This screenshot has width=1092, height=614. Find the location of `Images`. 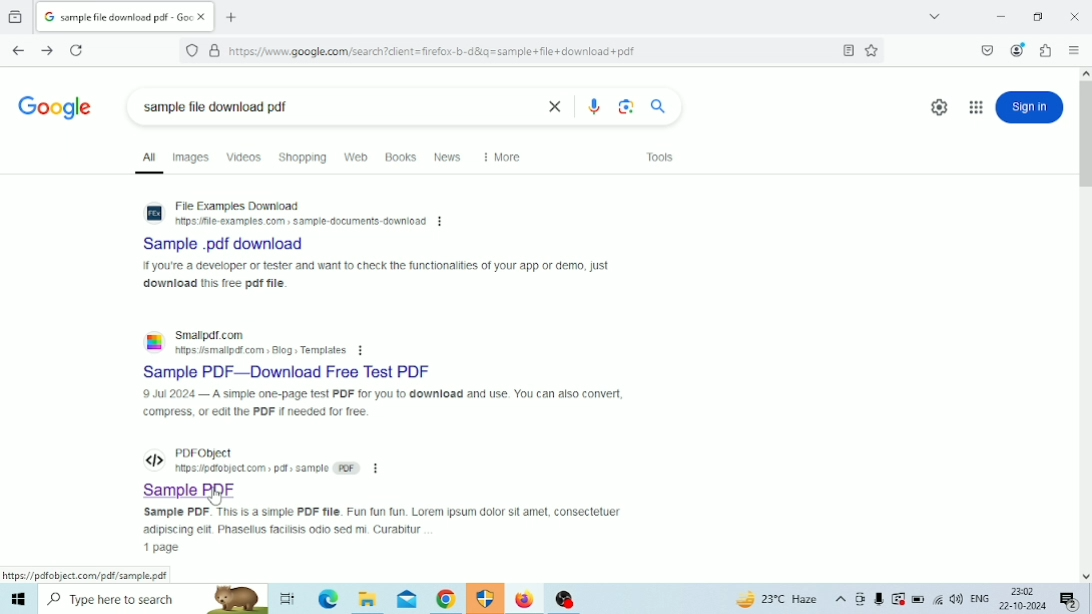

Images is located at coordinates (192, 157).